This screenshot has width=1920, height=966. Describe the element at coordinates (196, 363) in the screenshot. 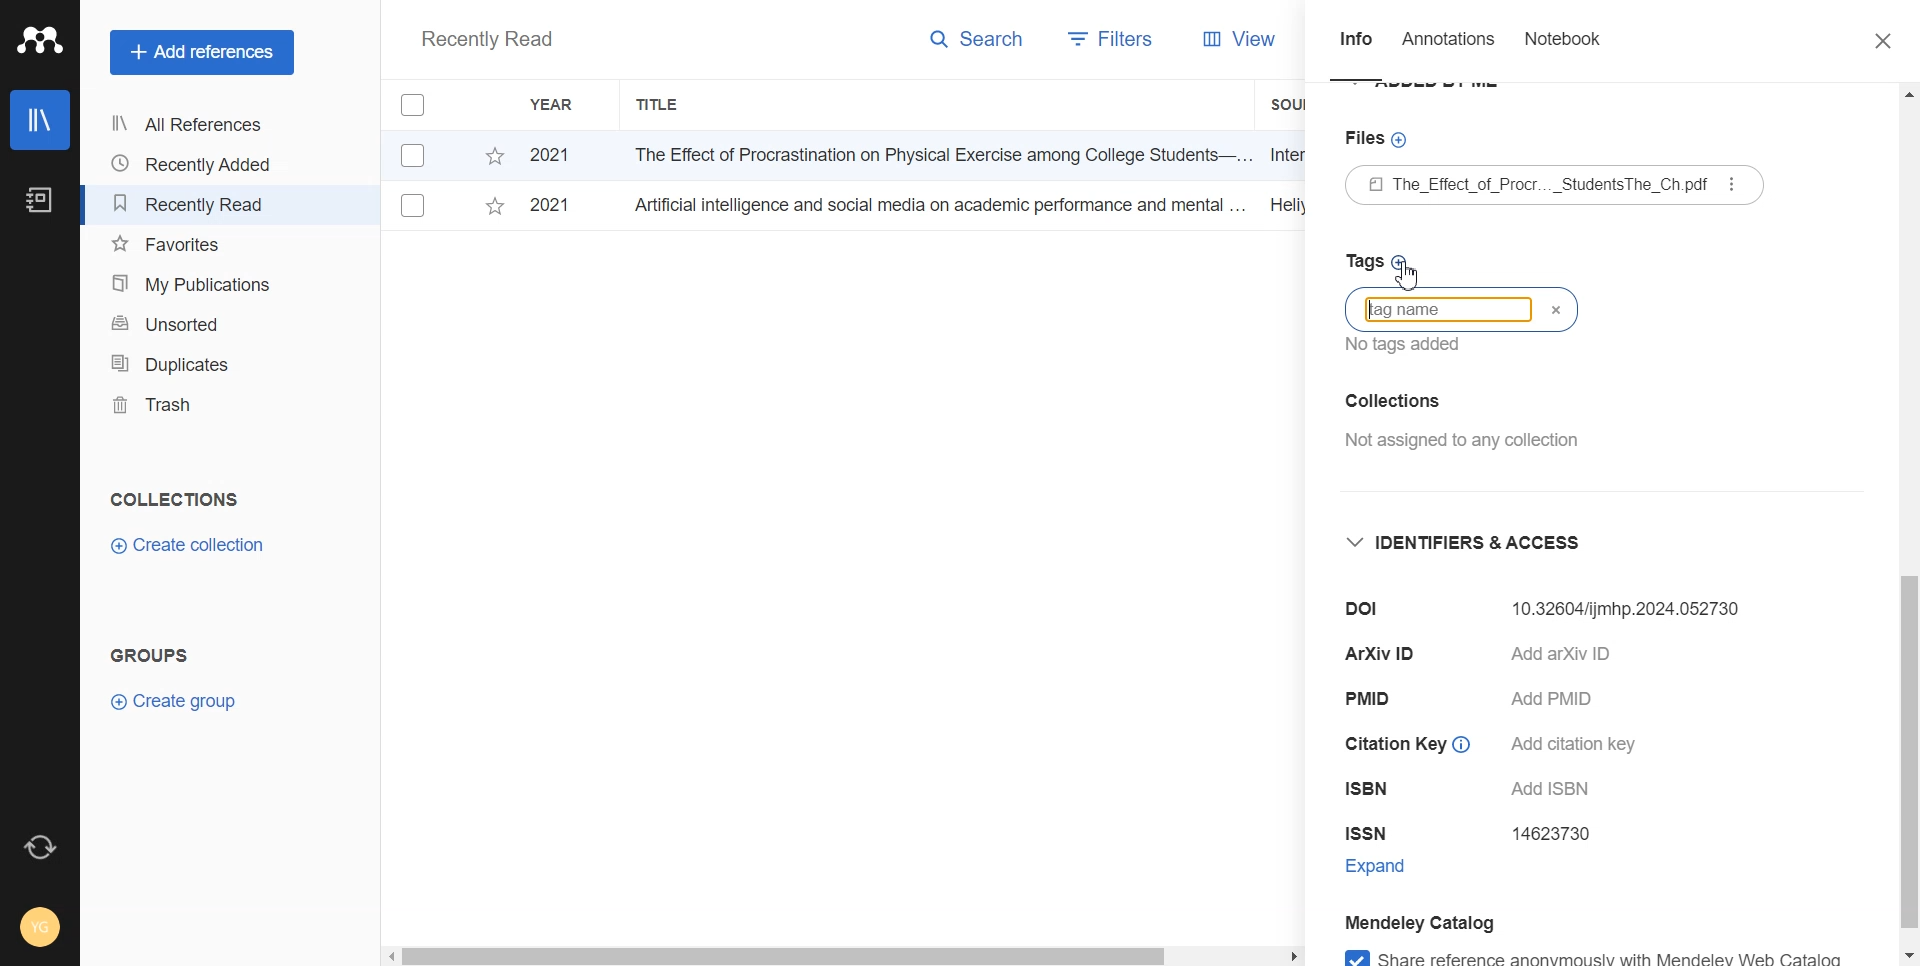

I see `Duplicates` at that location.